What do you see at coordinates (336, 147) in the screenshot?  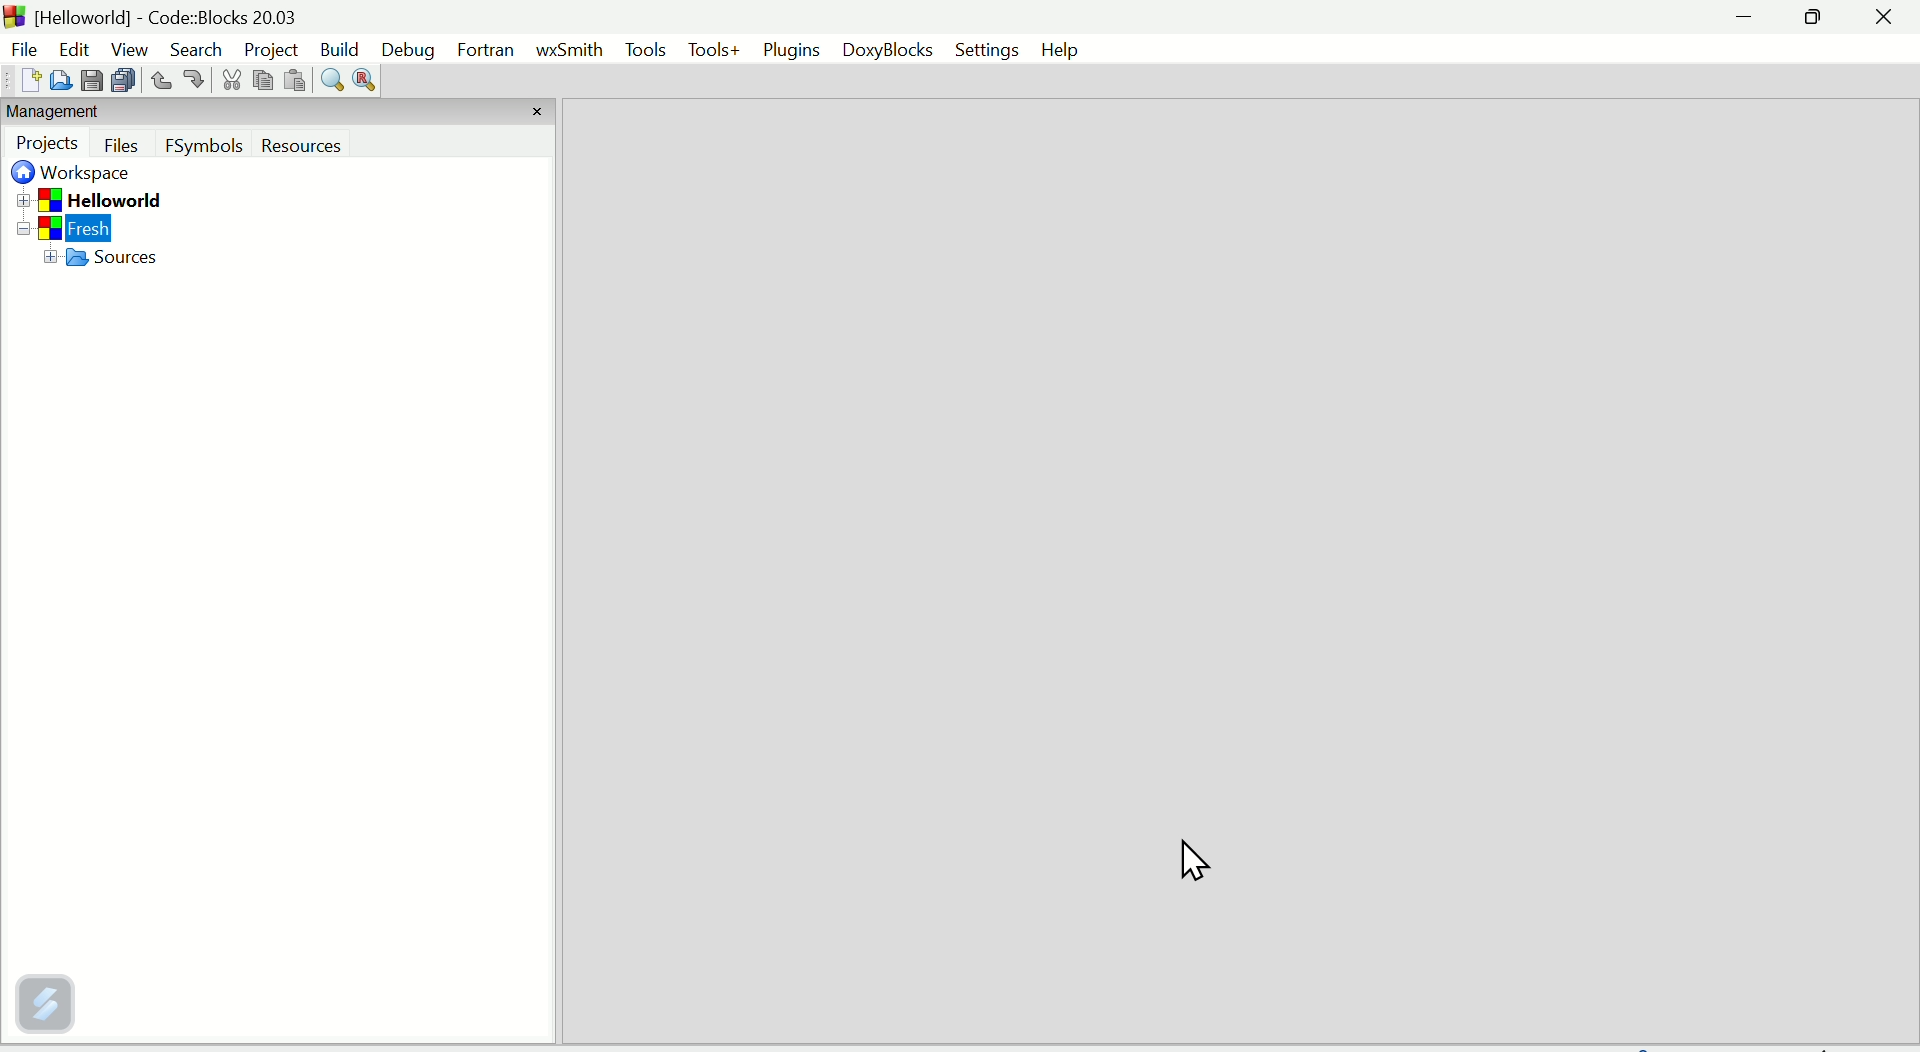 I see `Resources` at bounding box center [336, 147].